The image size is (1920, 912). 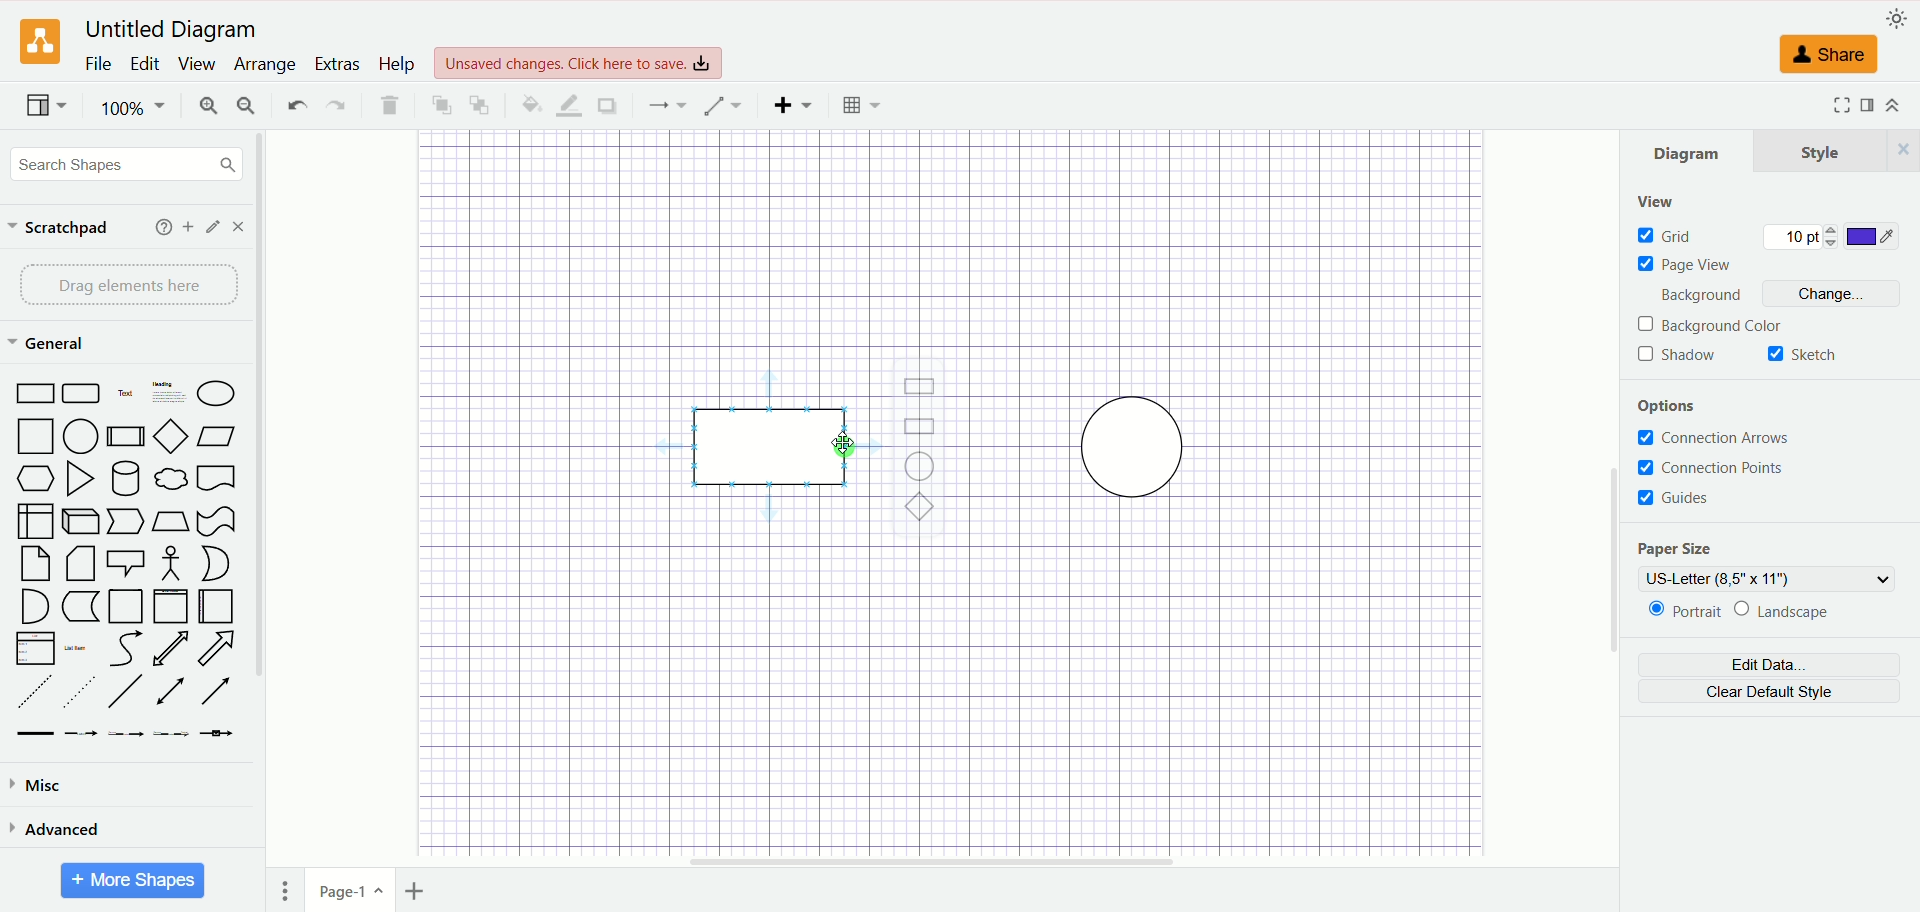 What do you see at coordinates (861, 105) in the screenshot?
I see `Table` at bounding box center [861, 105].